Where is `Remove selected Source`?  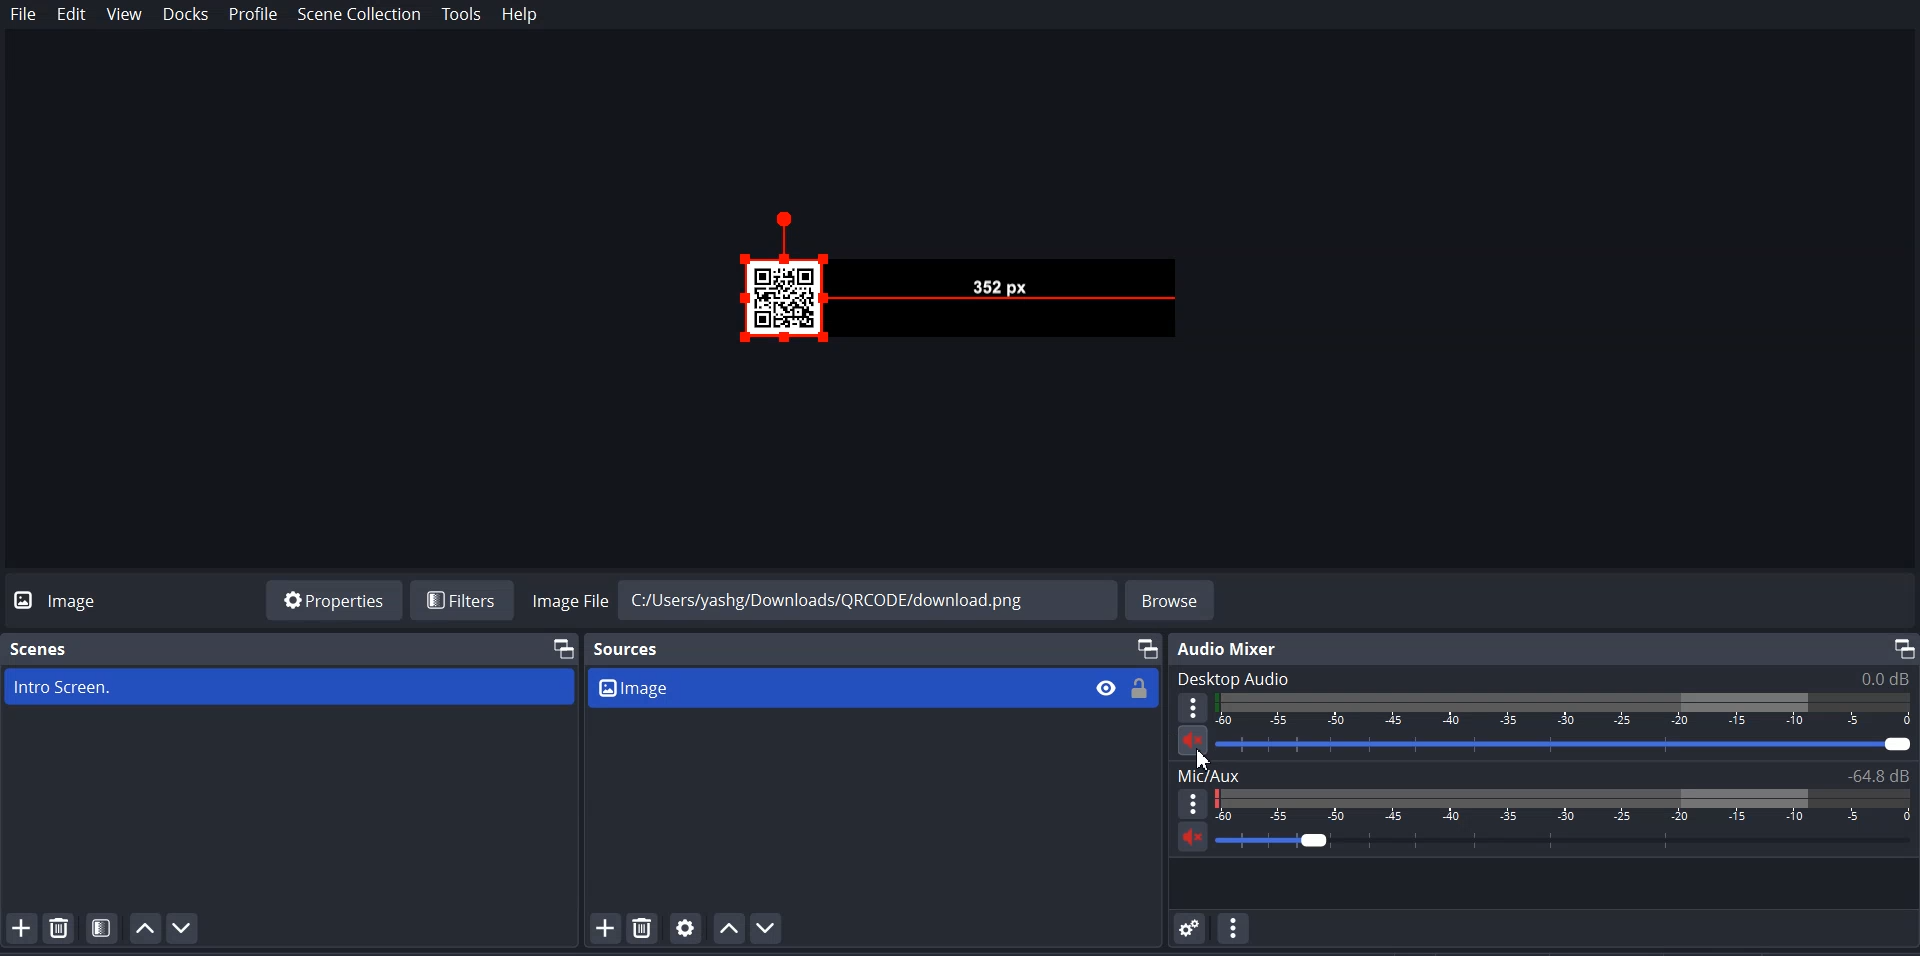
Remove selected Source is located at coordinates (641, 927).